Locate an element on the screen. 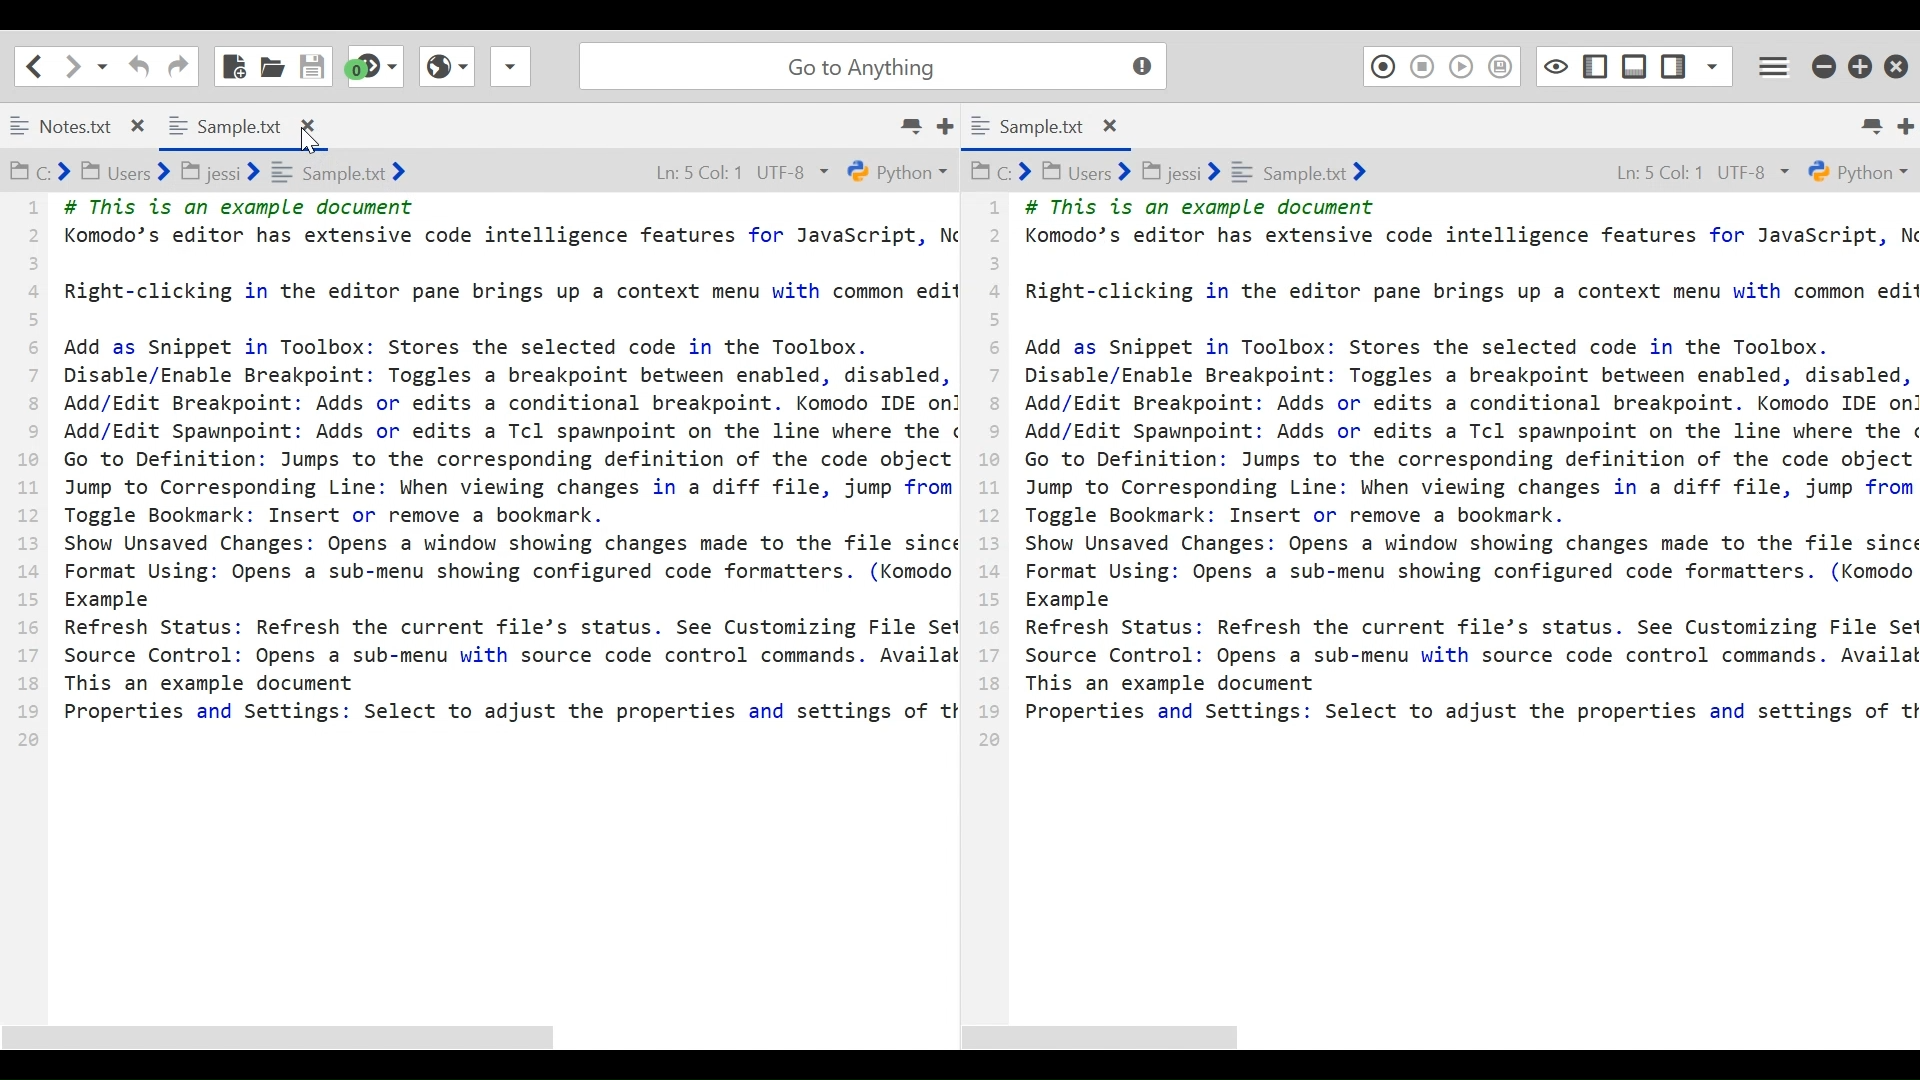  Notes.txt is located at coordinates (79, 126).